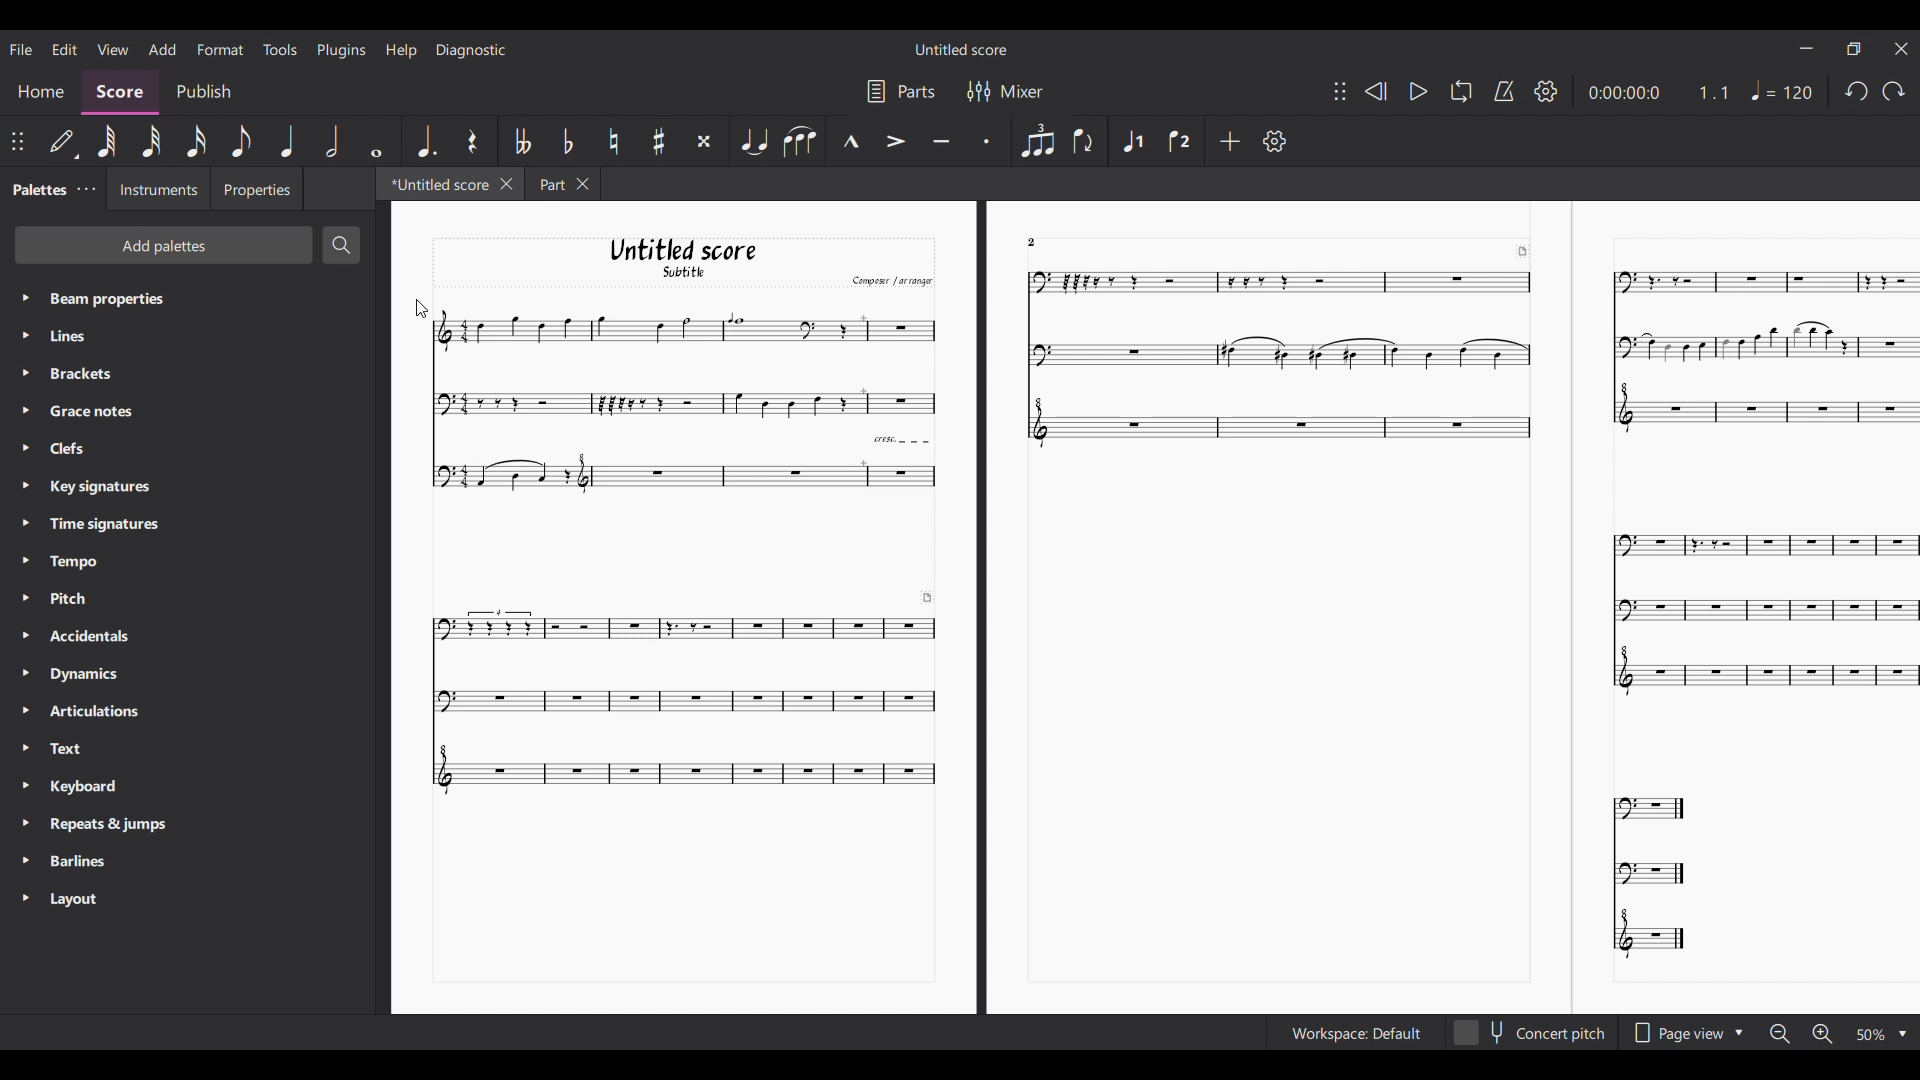  I want to click on Whole note, so click(375, 141).